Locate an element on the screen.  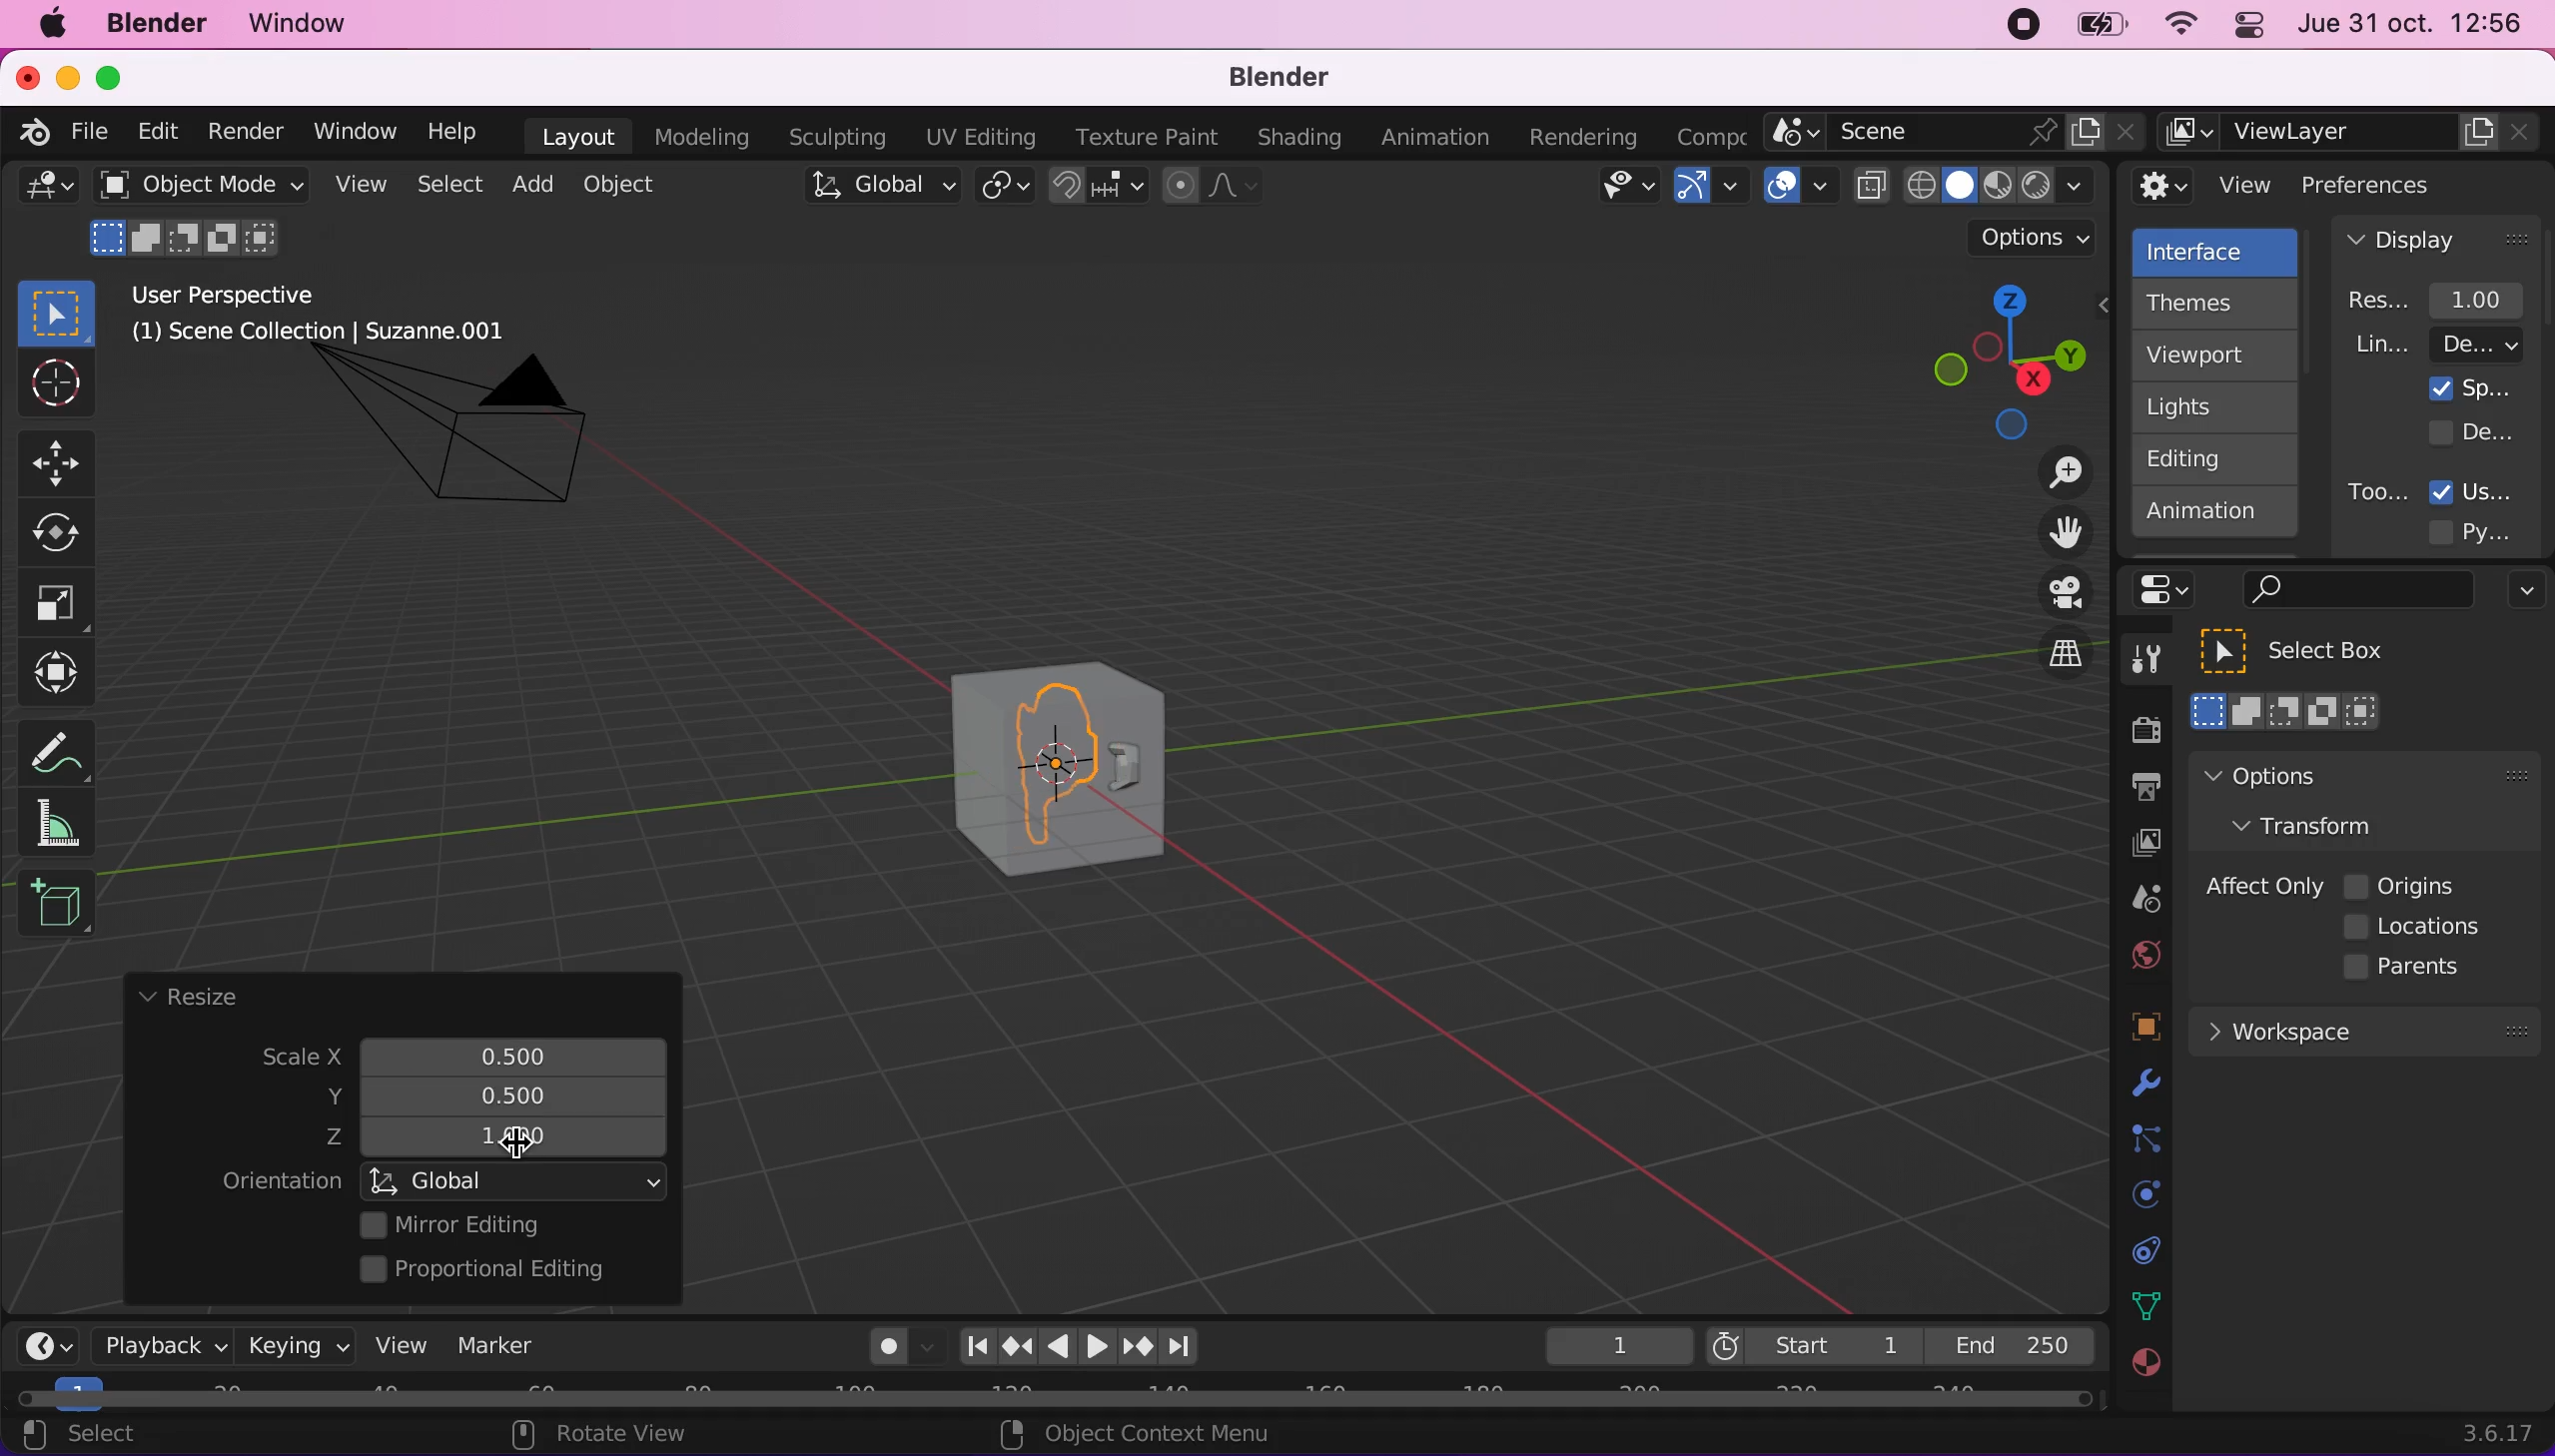
jump to end point is located at coordinates (971, 1347).